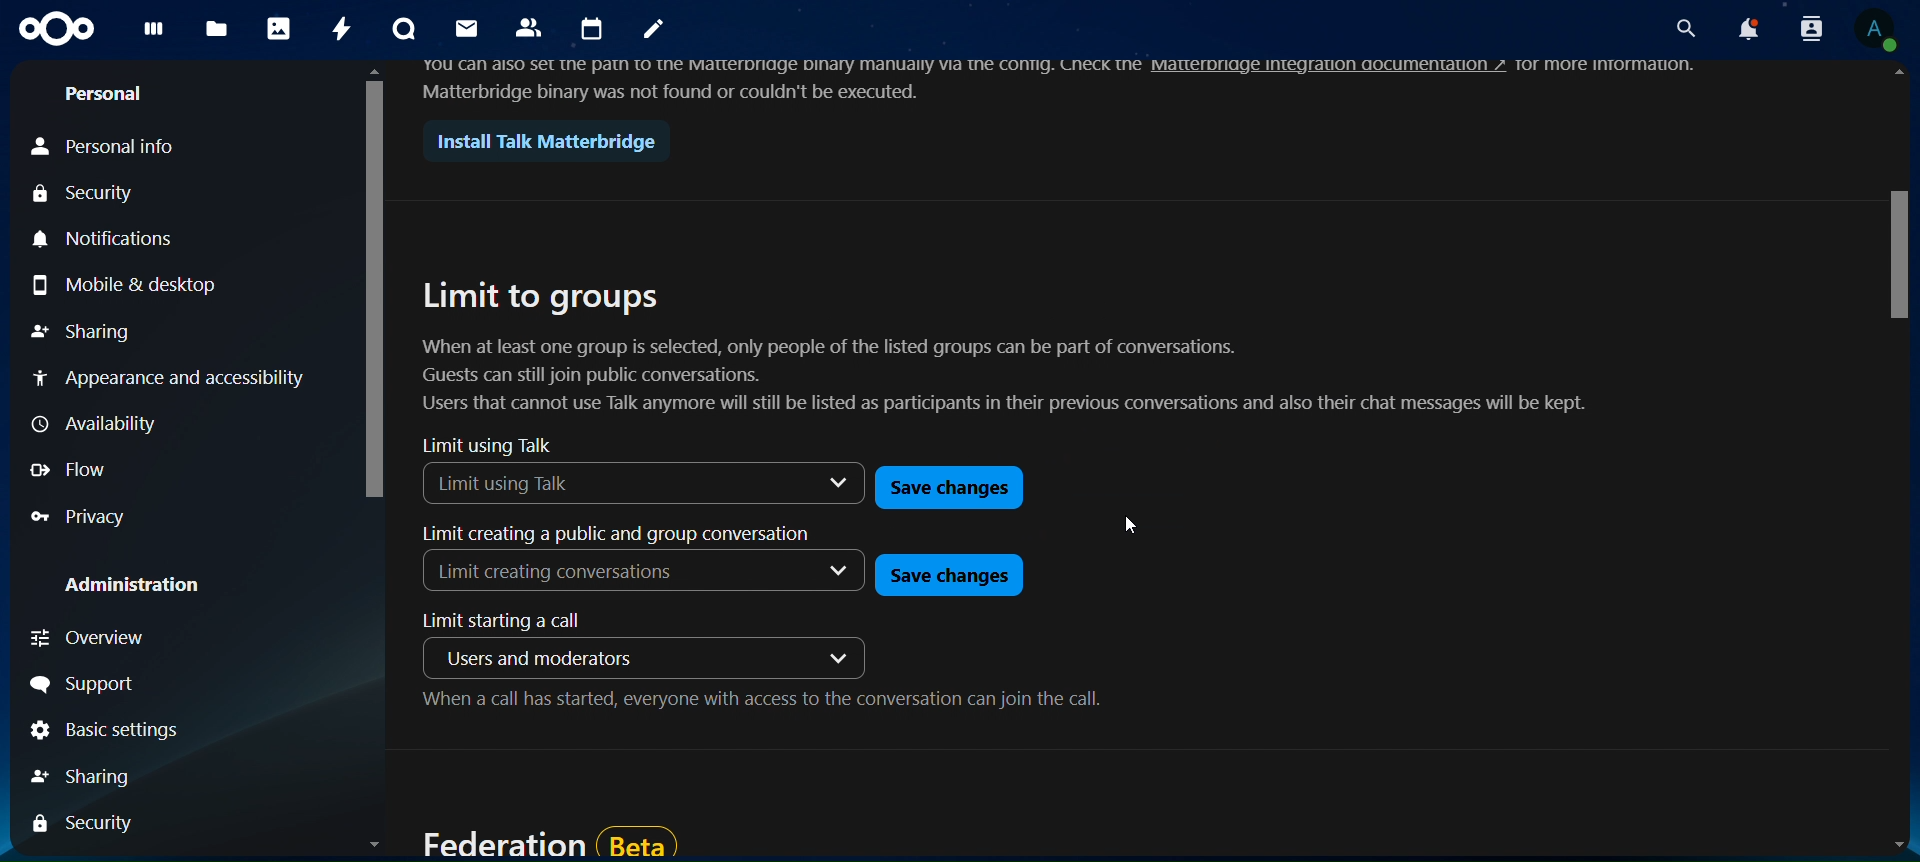 The height and width of the screenshot is (862, 1920). I want to click on dropdown, so click(822, 482).